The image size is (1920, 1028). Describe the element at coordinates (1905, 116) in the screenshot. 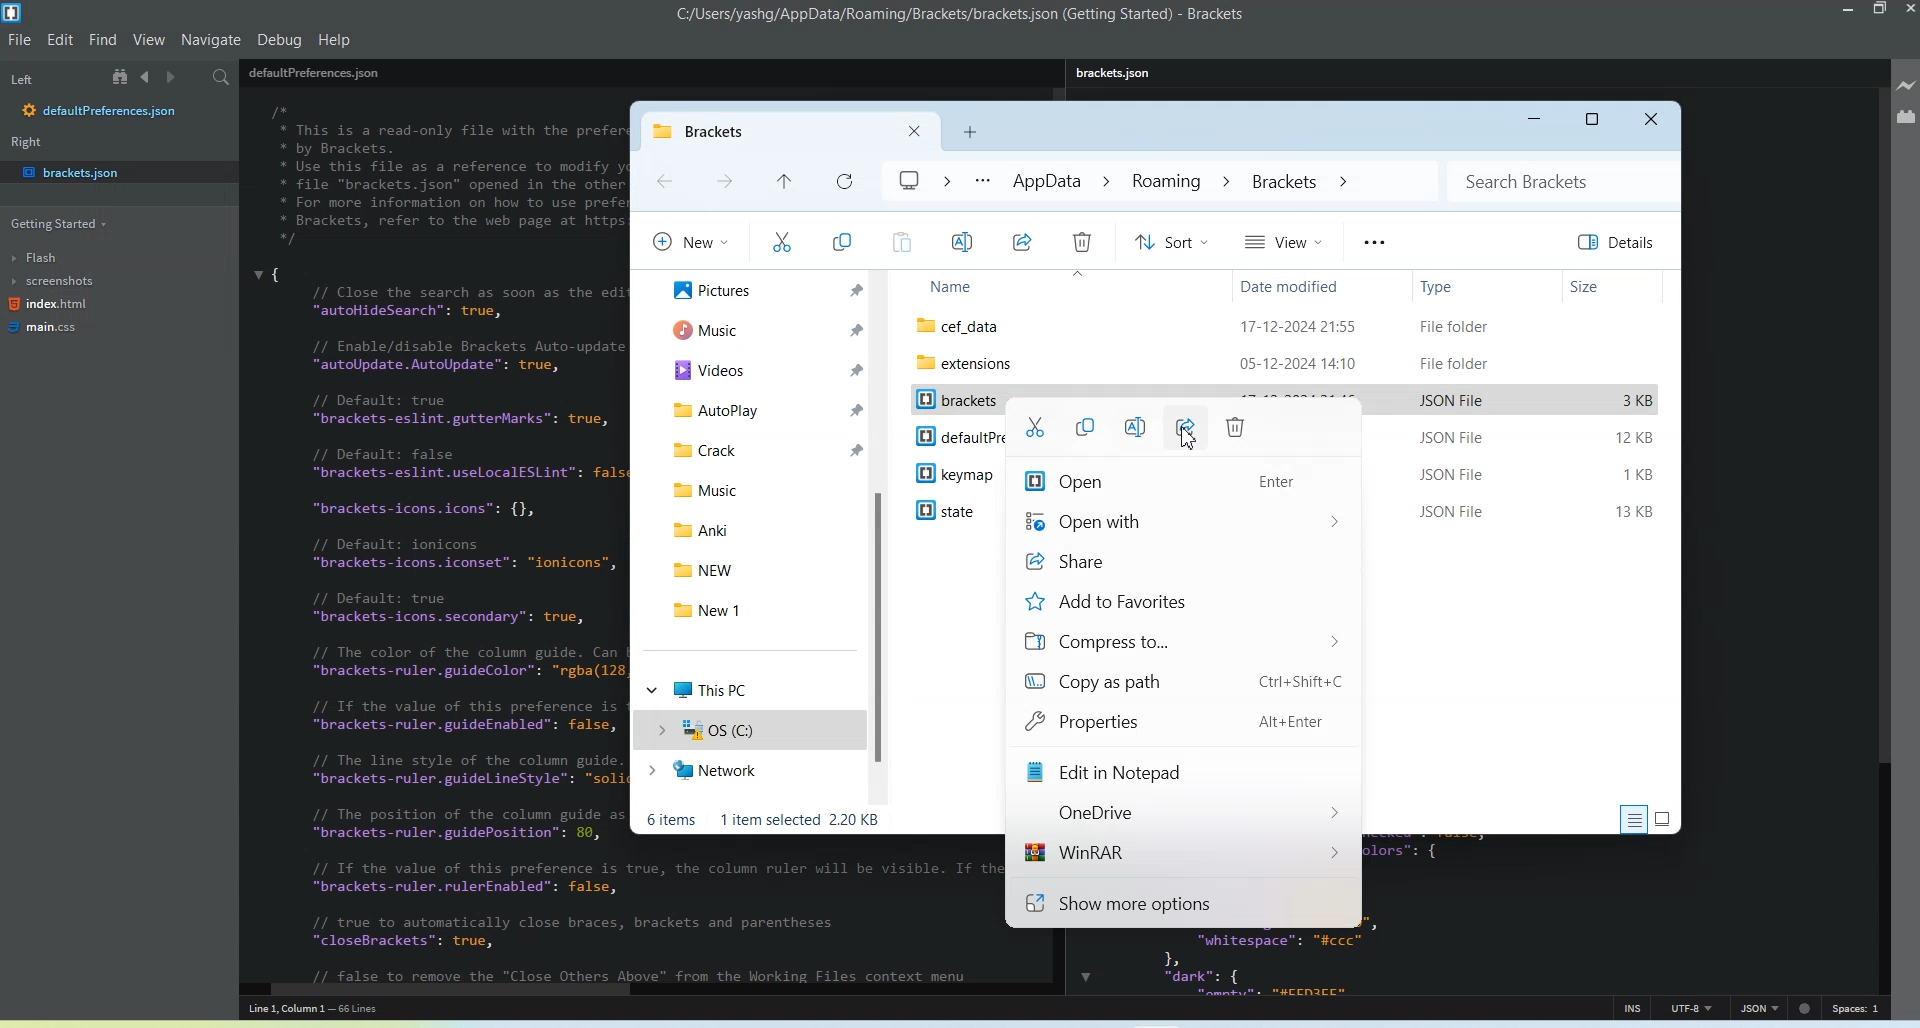

I see `Extension Manager` at that location.